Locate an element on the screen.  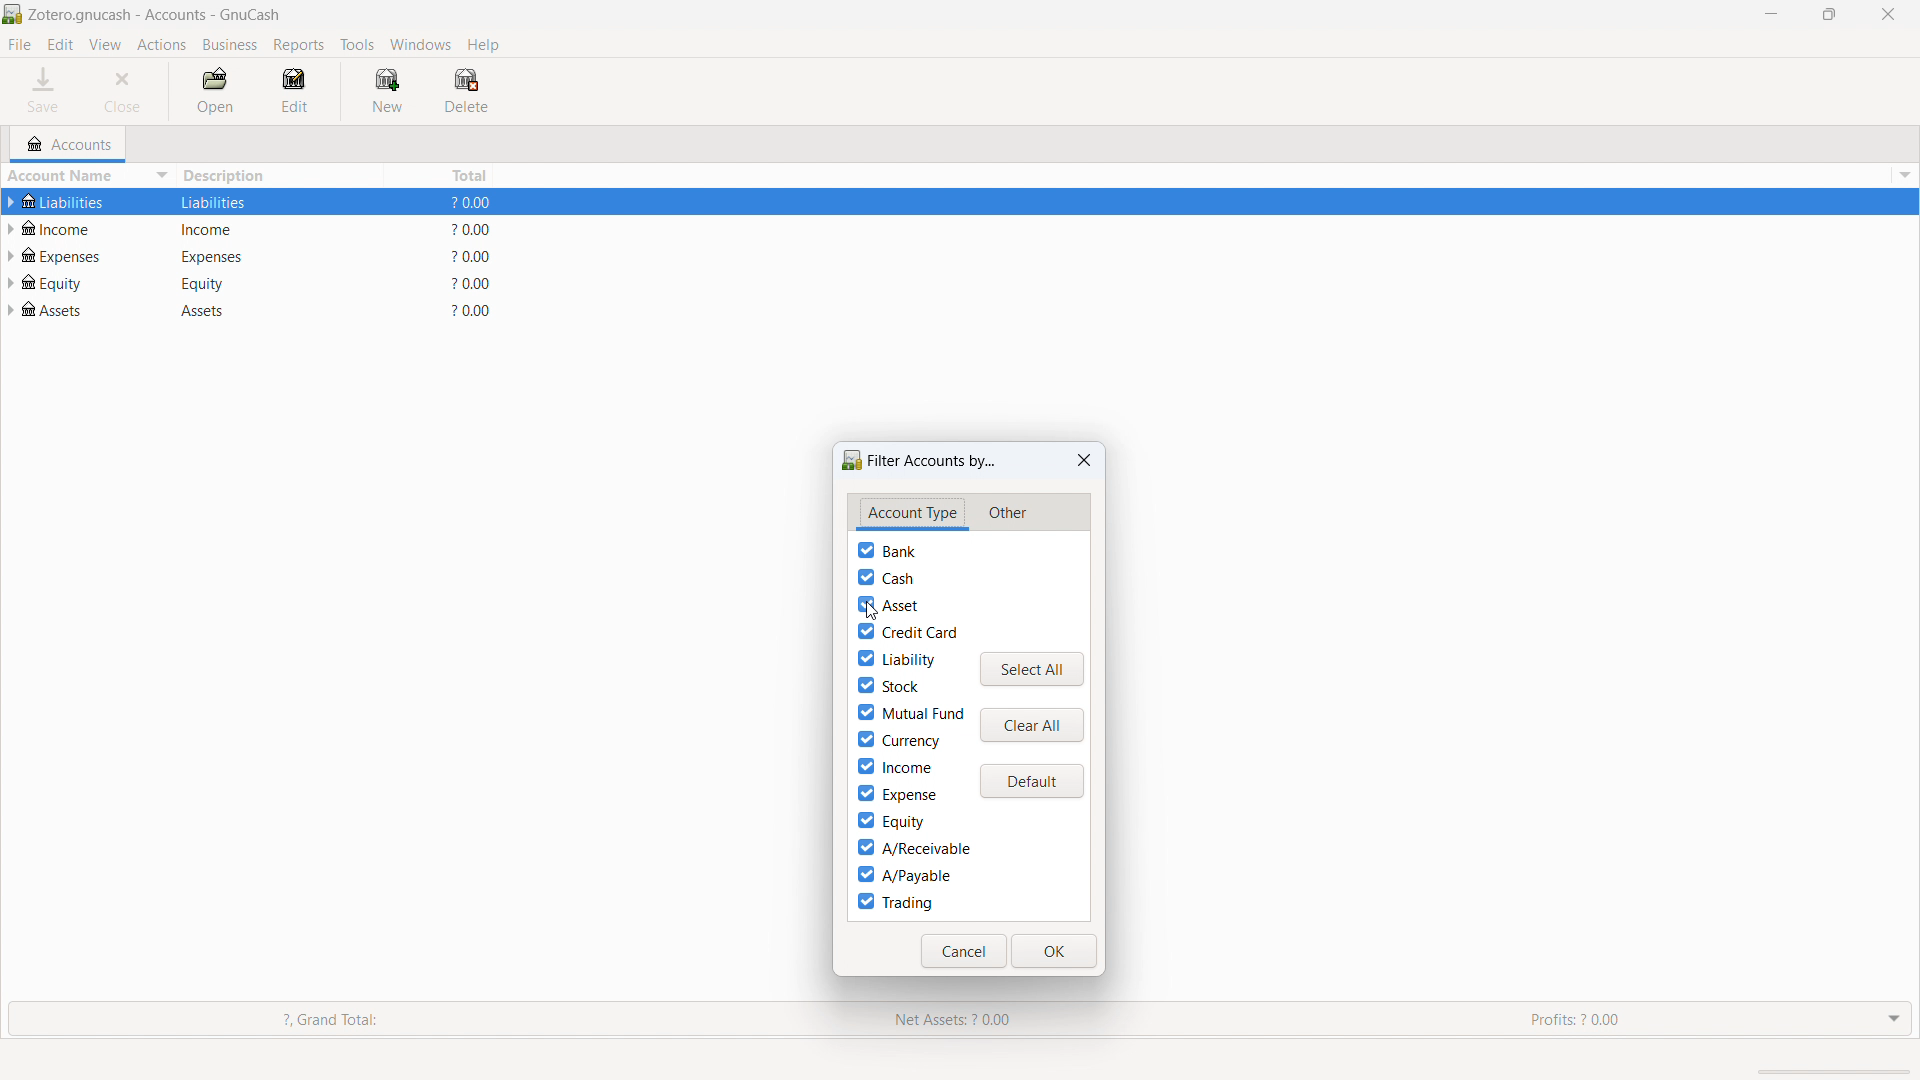
clear all is located at coordinates (1032, 725).